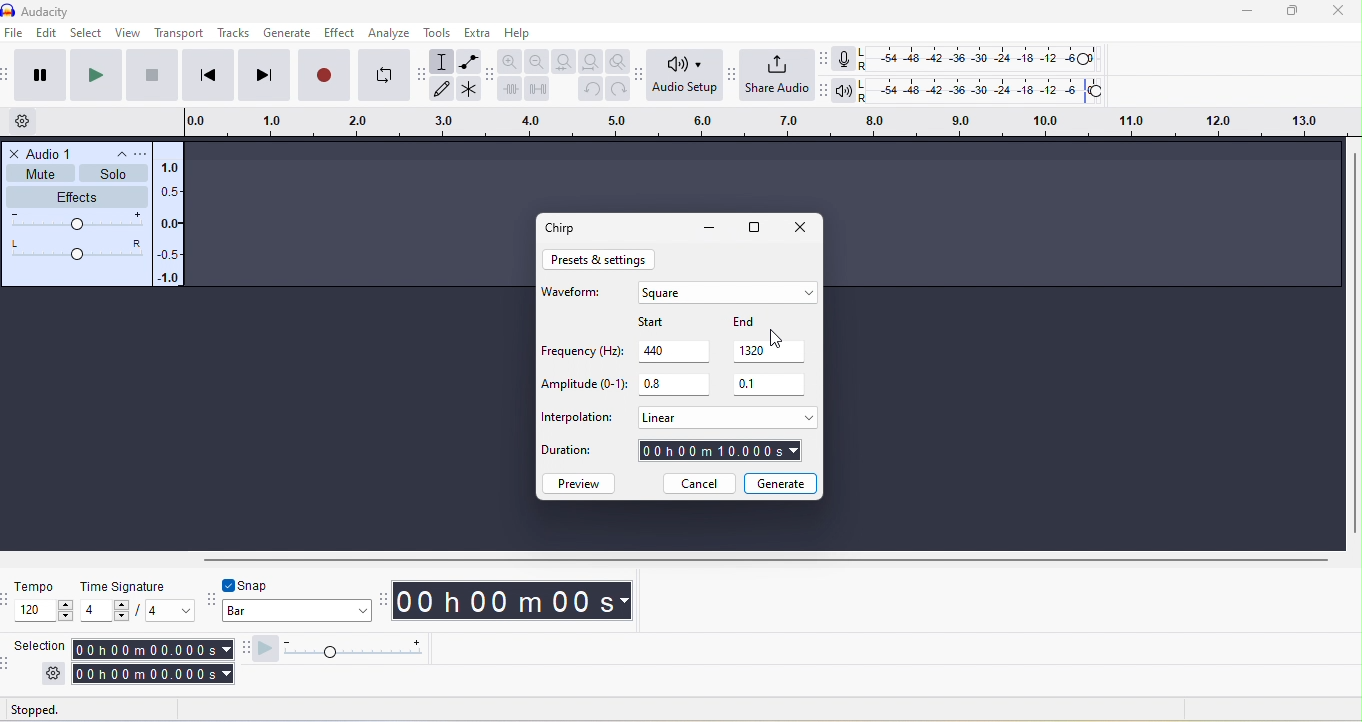  Describe the element at coordinates (985, 88) in the screenshot. I see `playback level` at that location.